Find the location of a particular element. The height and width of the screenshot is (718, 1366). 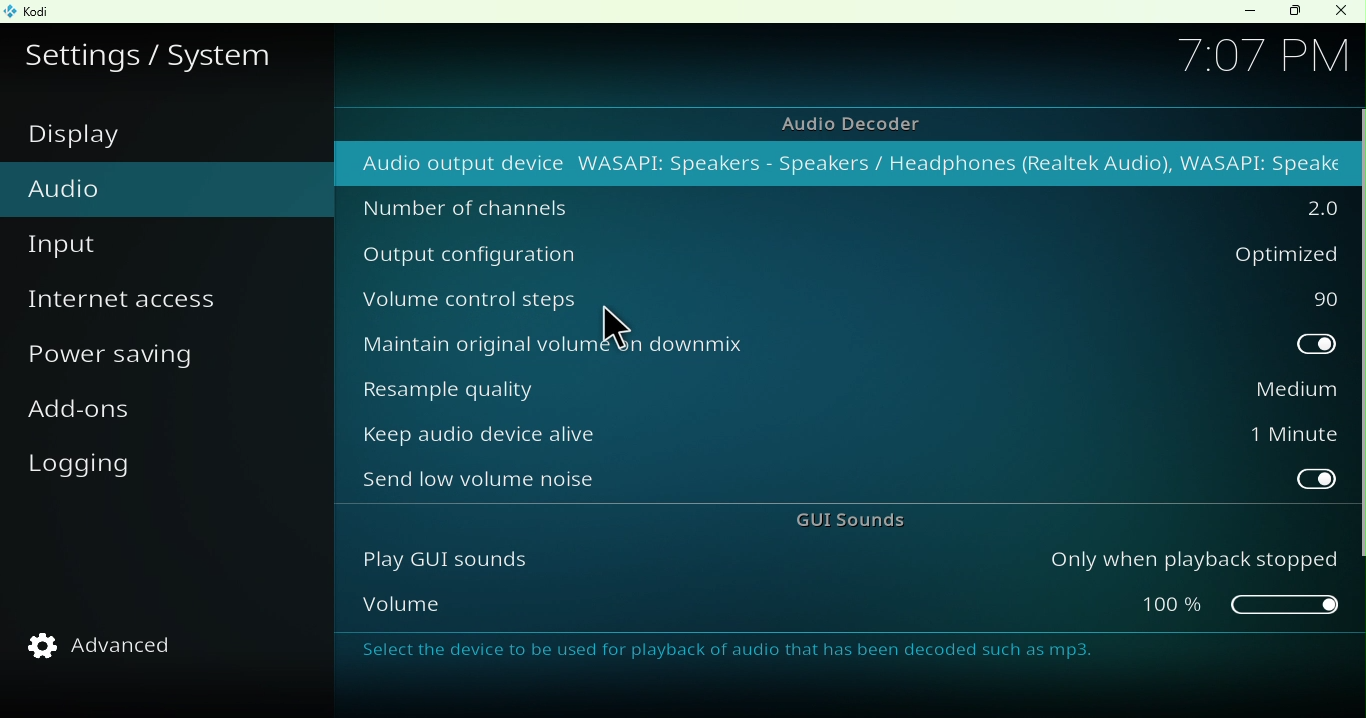

90 is located at coordinates (1221, 297).